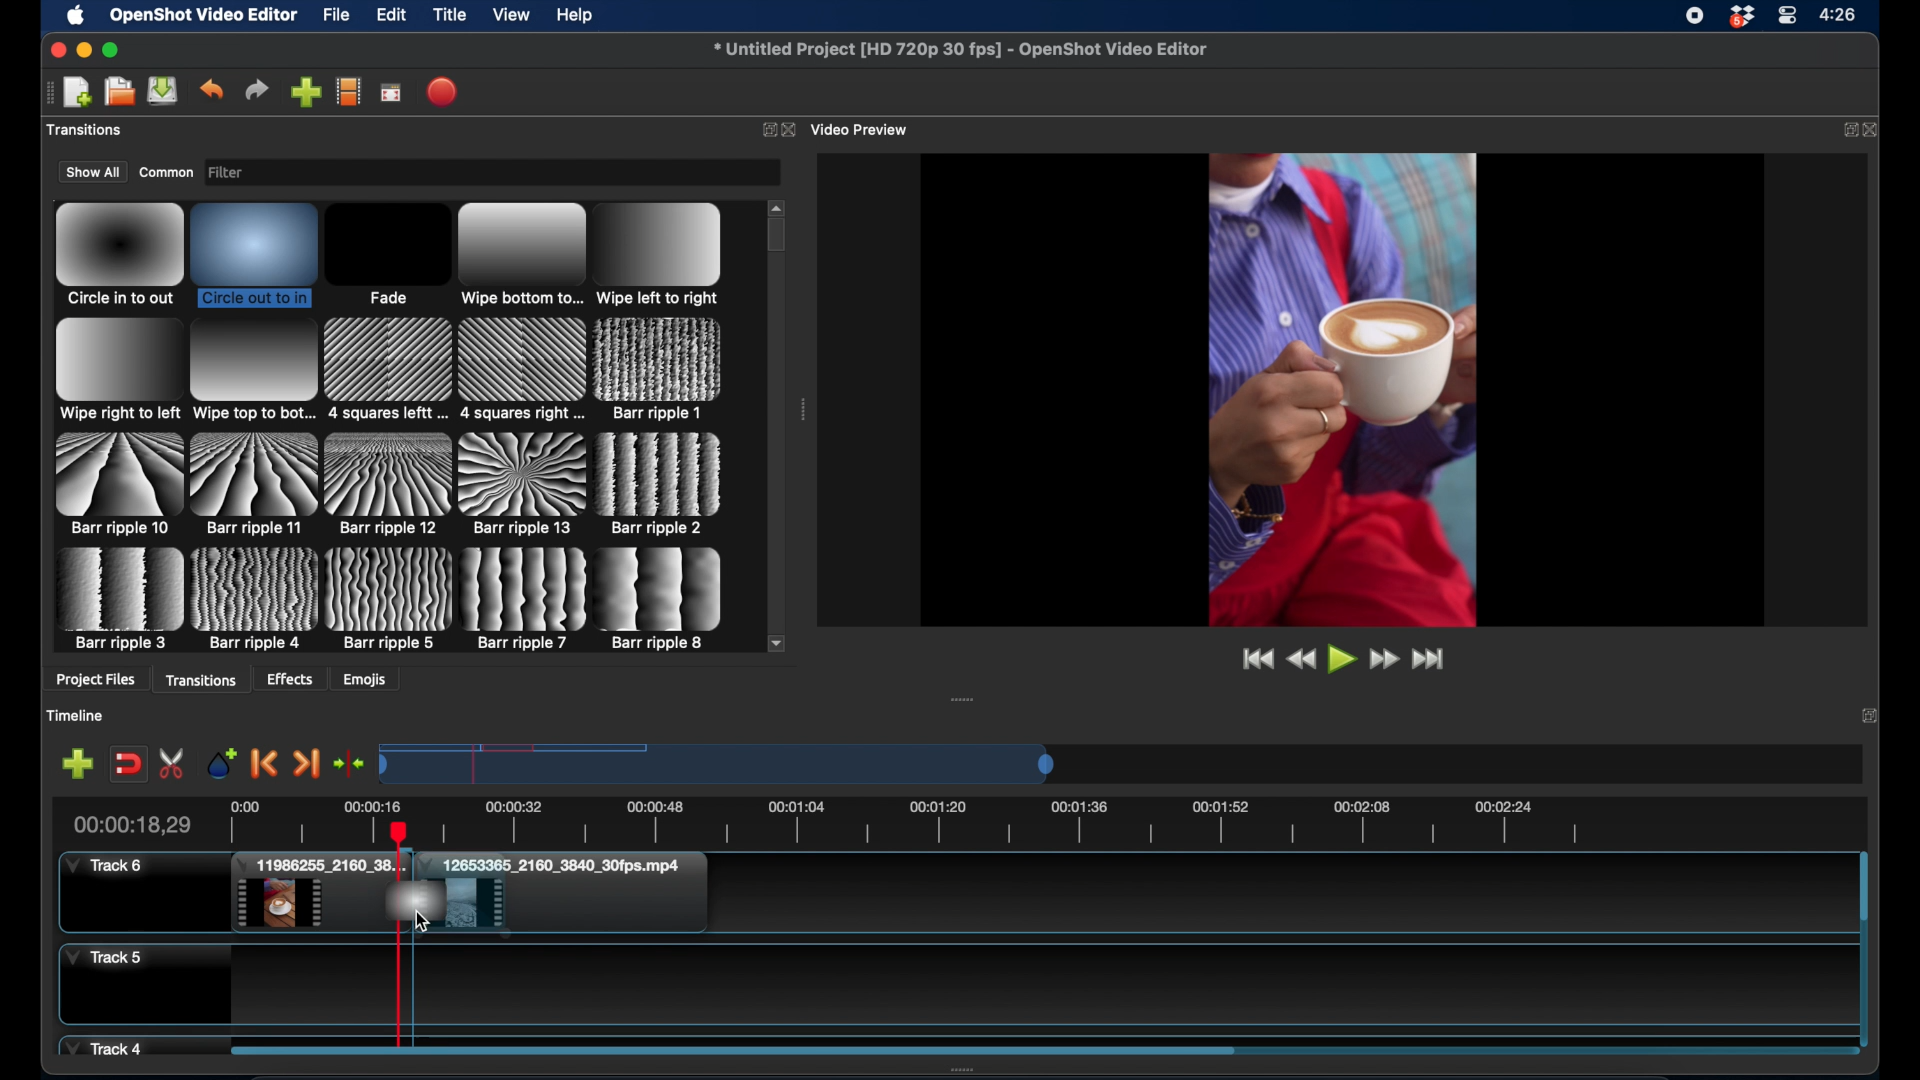  Describe the element at coordinates (95, 681) in the screenshot. I see `project files` at that location.